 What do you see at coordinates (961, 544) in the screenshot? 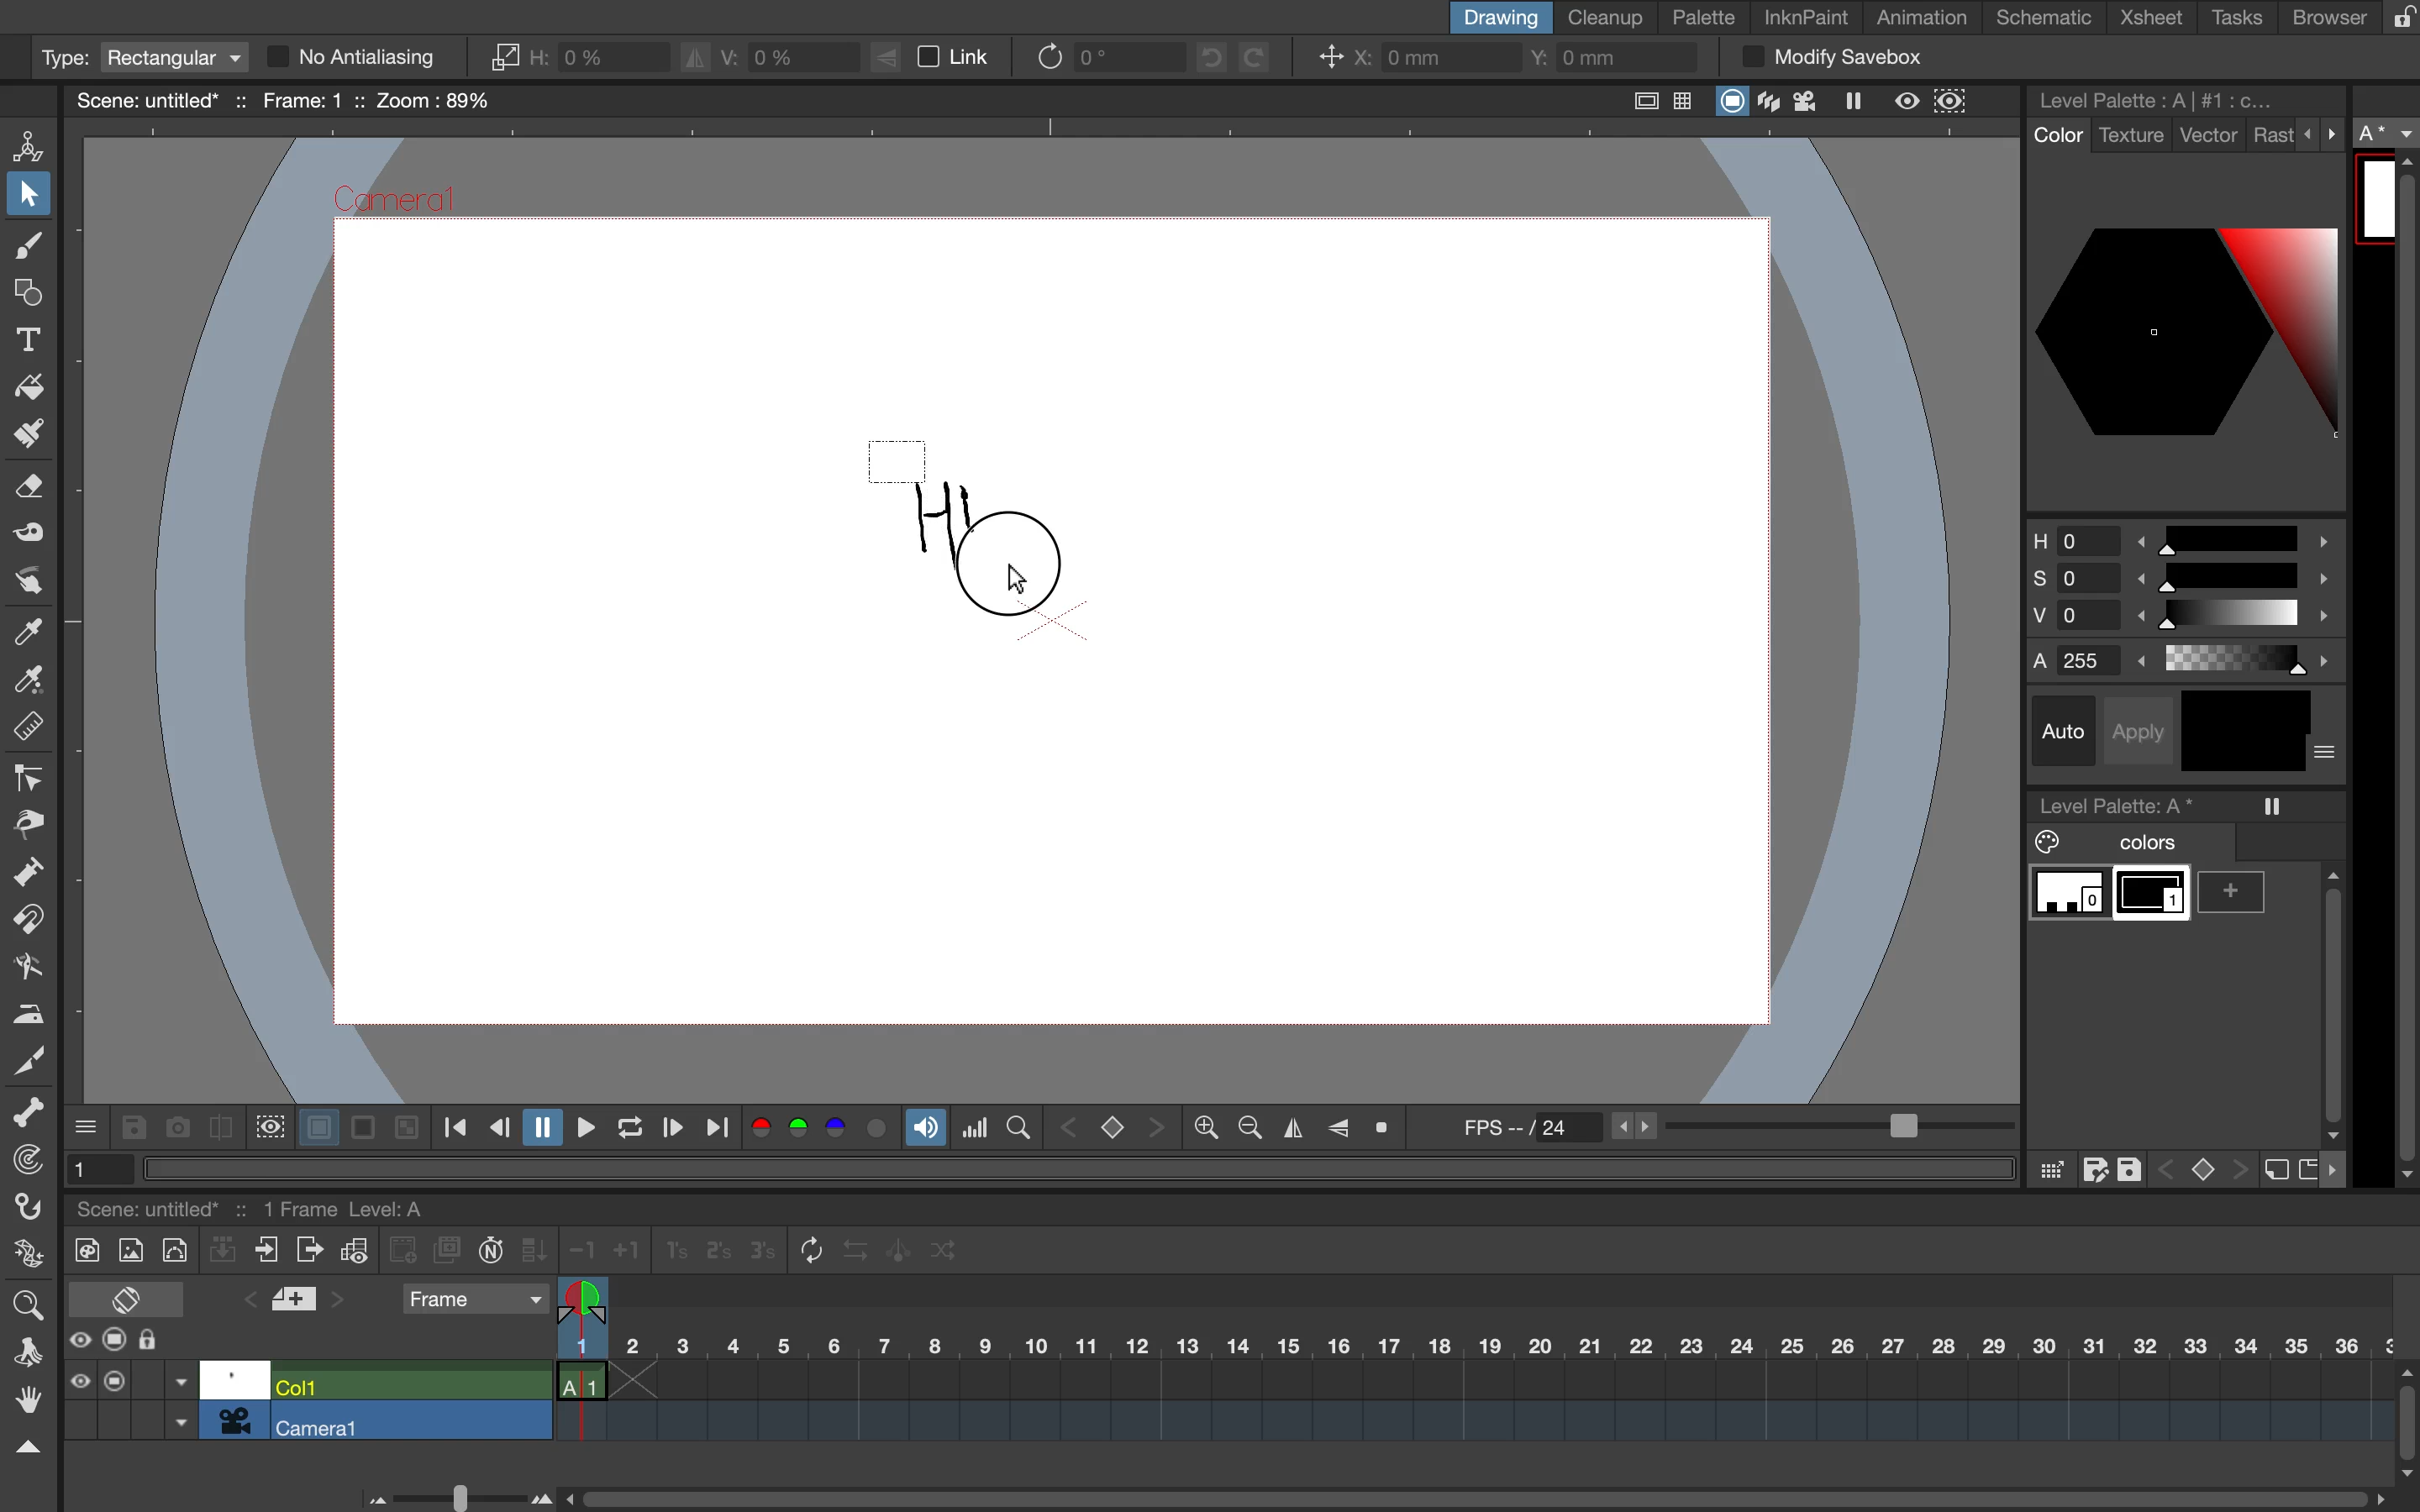
I see `drag cursor over drawing` at bounding box center [961, 544].